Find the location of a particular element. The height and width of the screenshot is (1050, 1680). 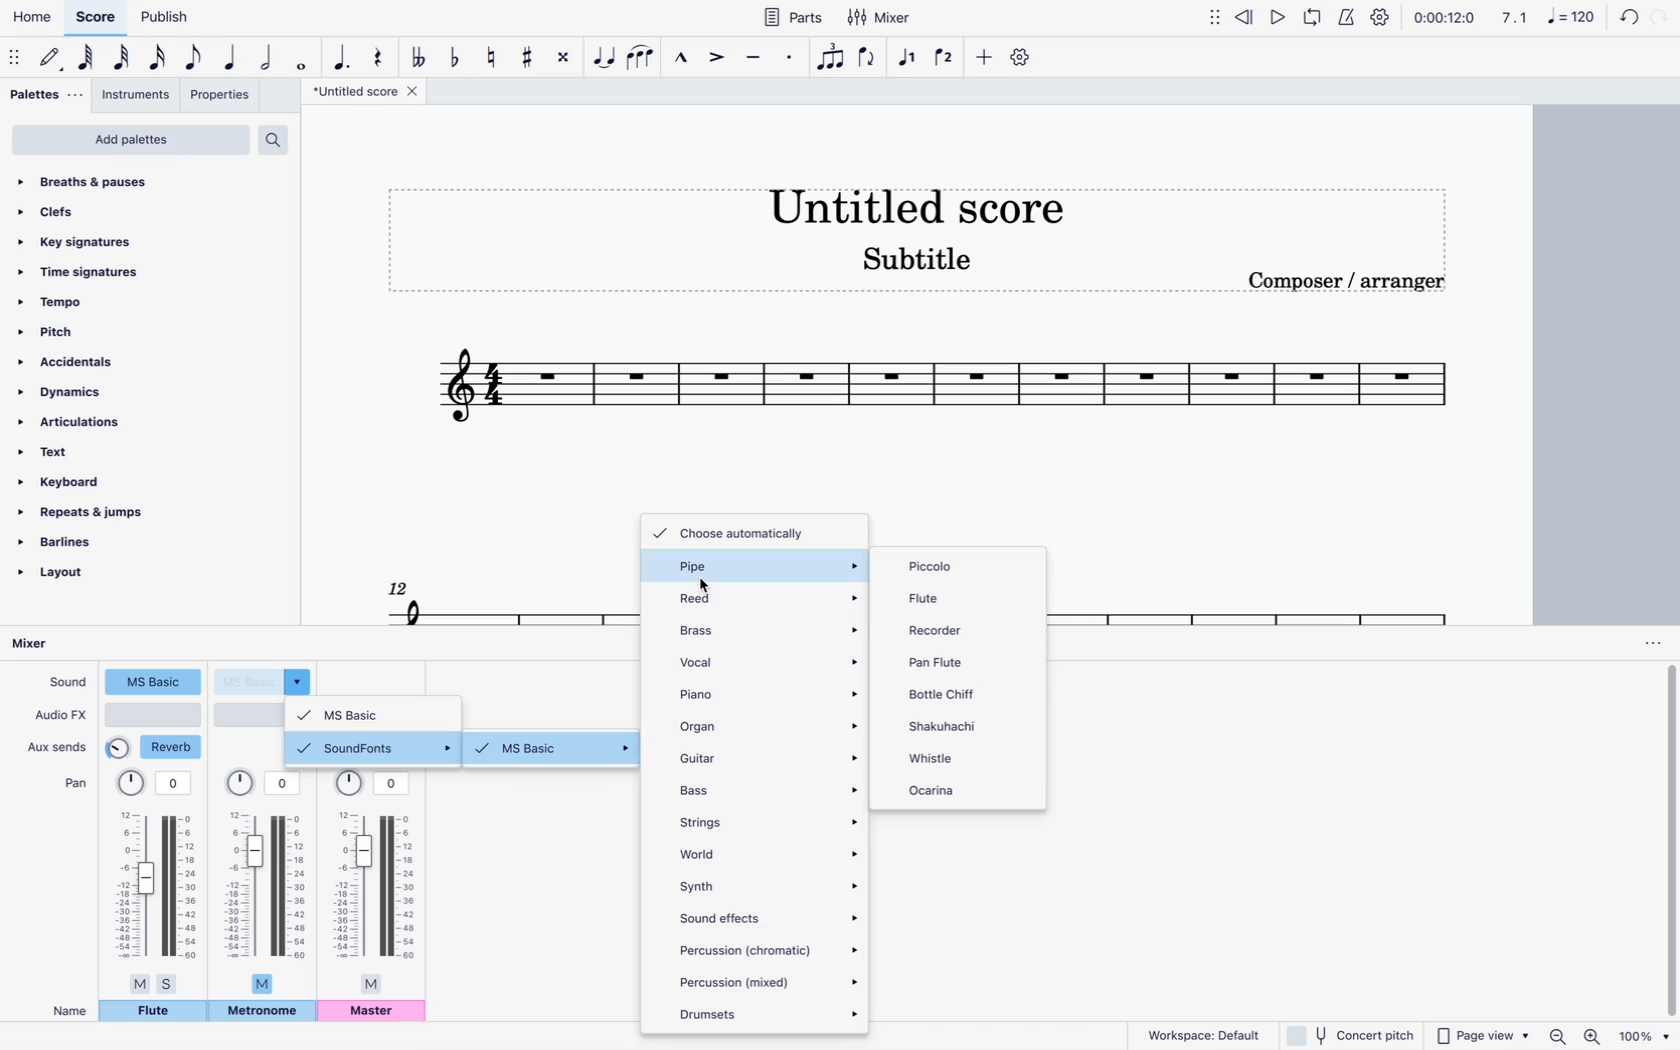

sound is located at coordinates (67, 684).